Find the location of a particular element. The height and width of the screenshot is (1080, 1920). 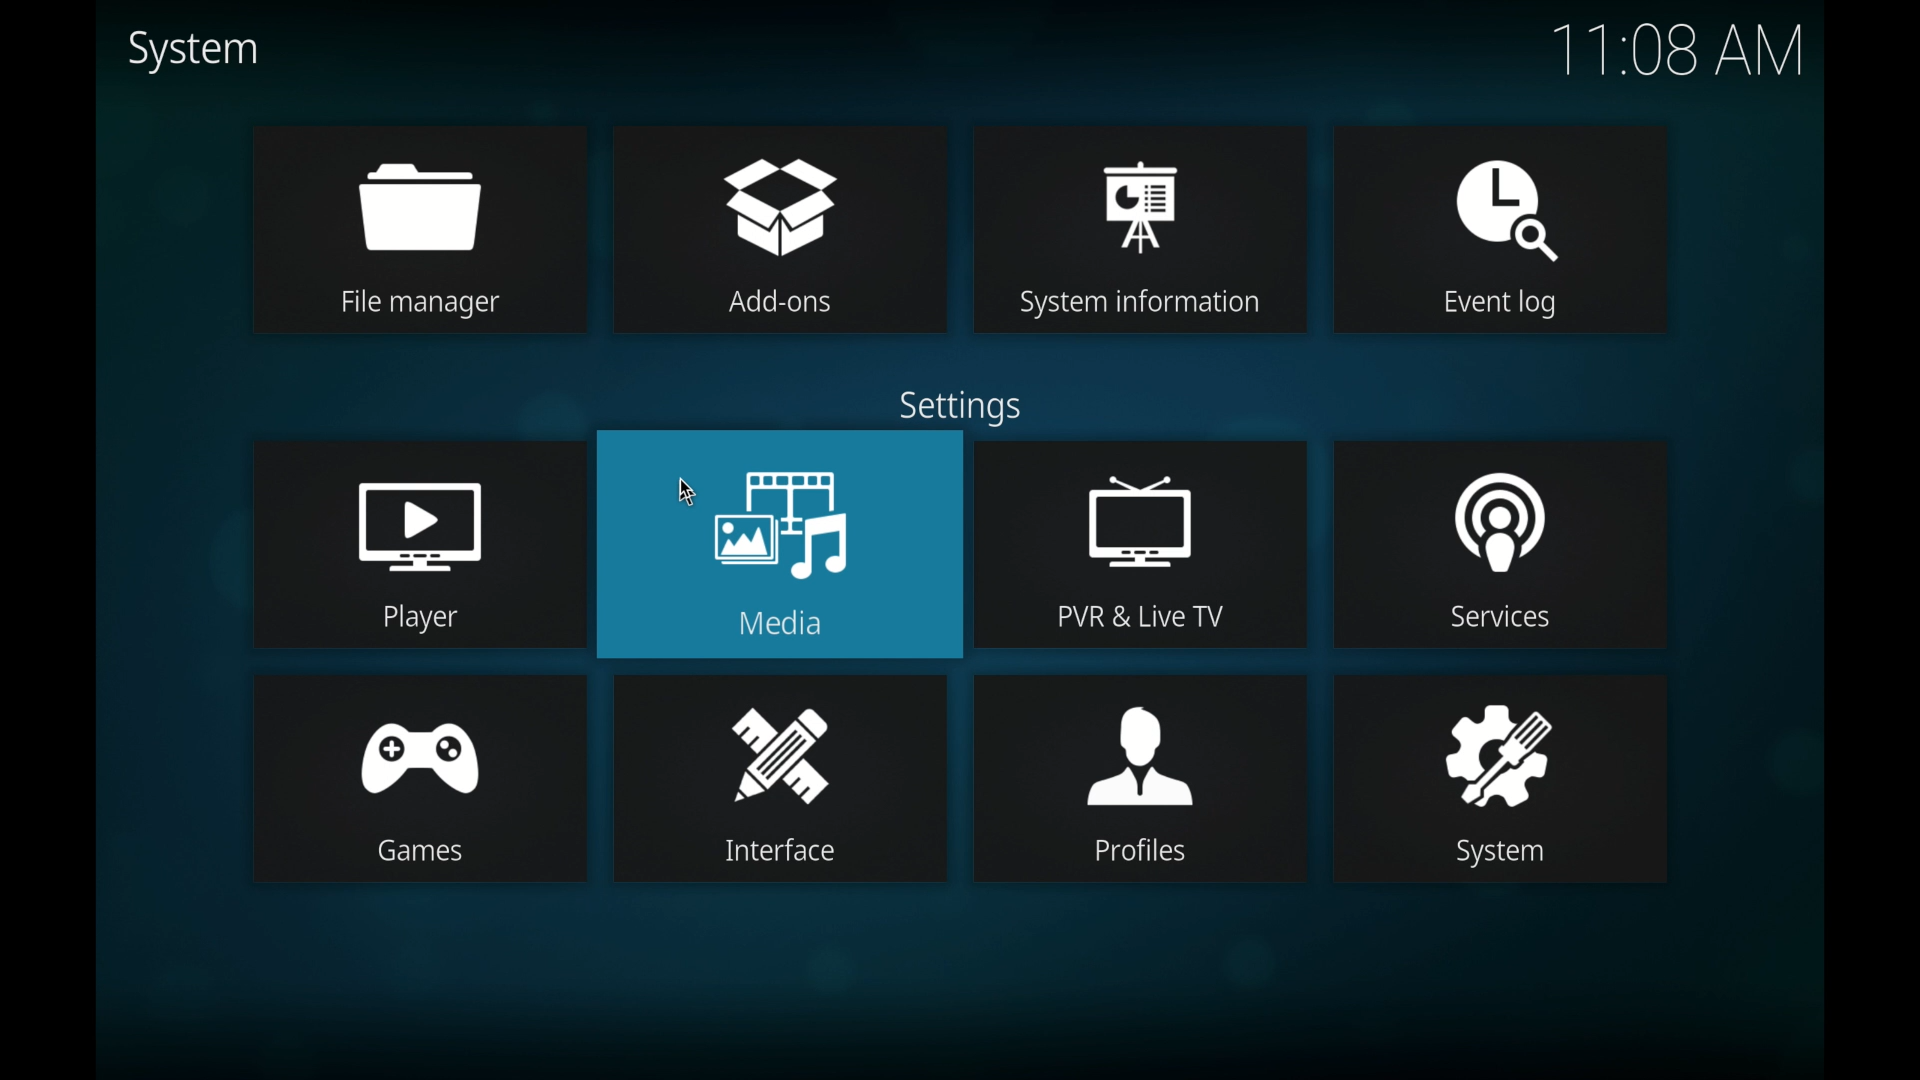

player is located at coordinates (416, 543).